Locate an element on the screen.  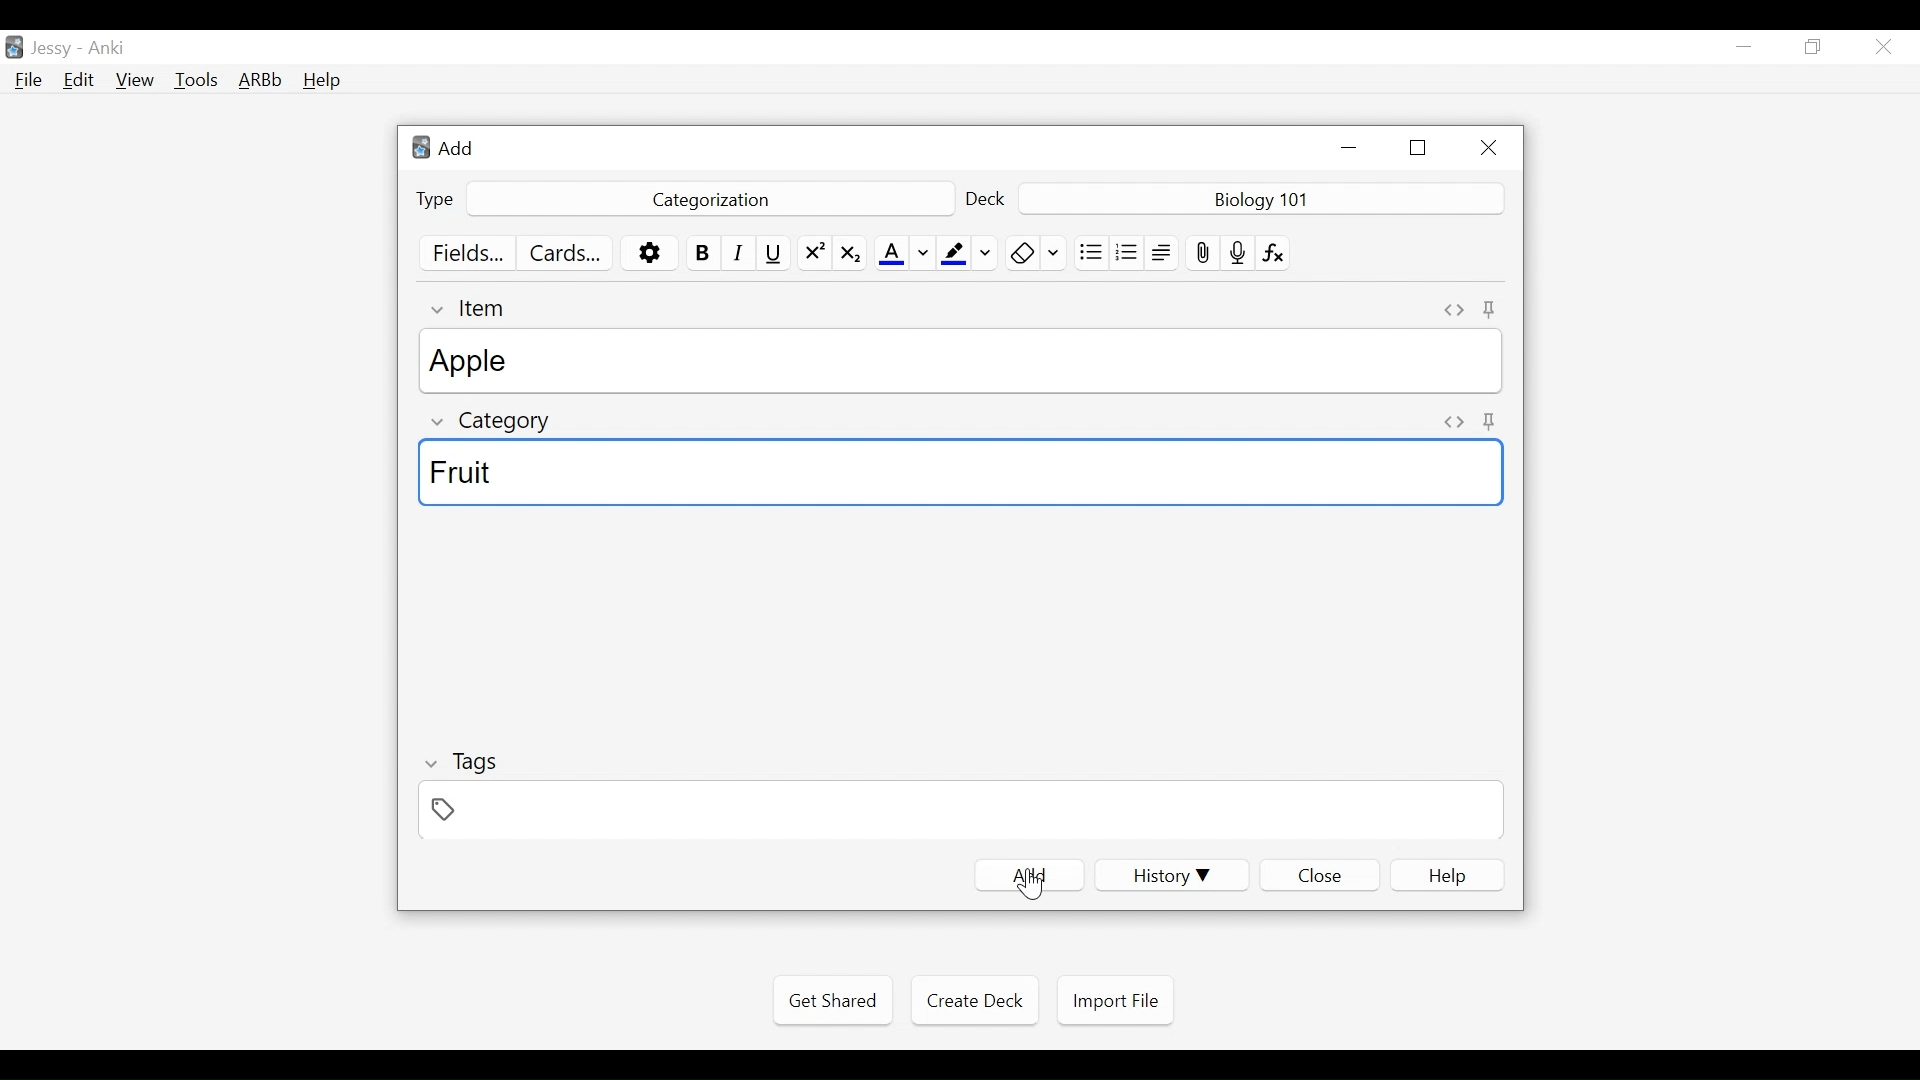
Get Shared is located at coordinates (832, 1001).